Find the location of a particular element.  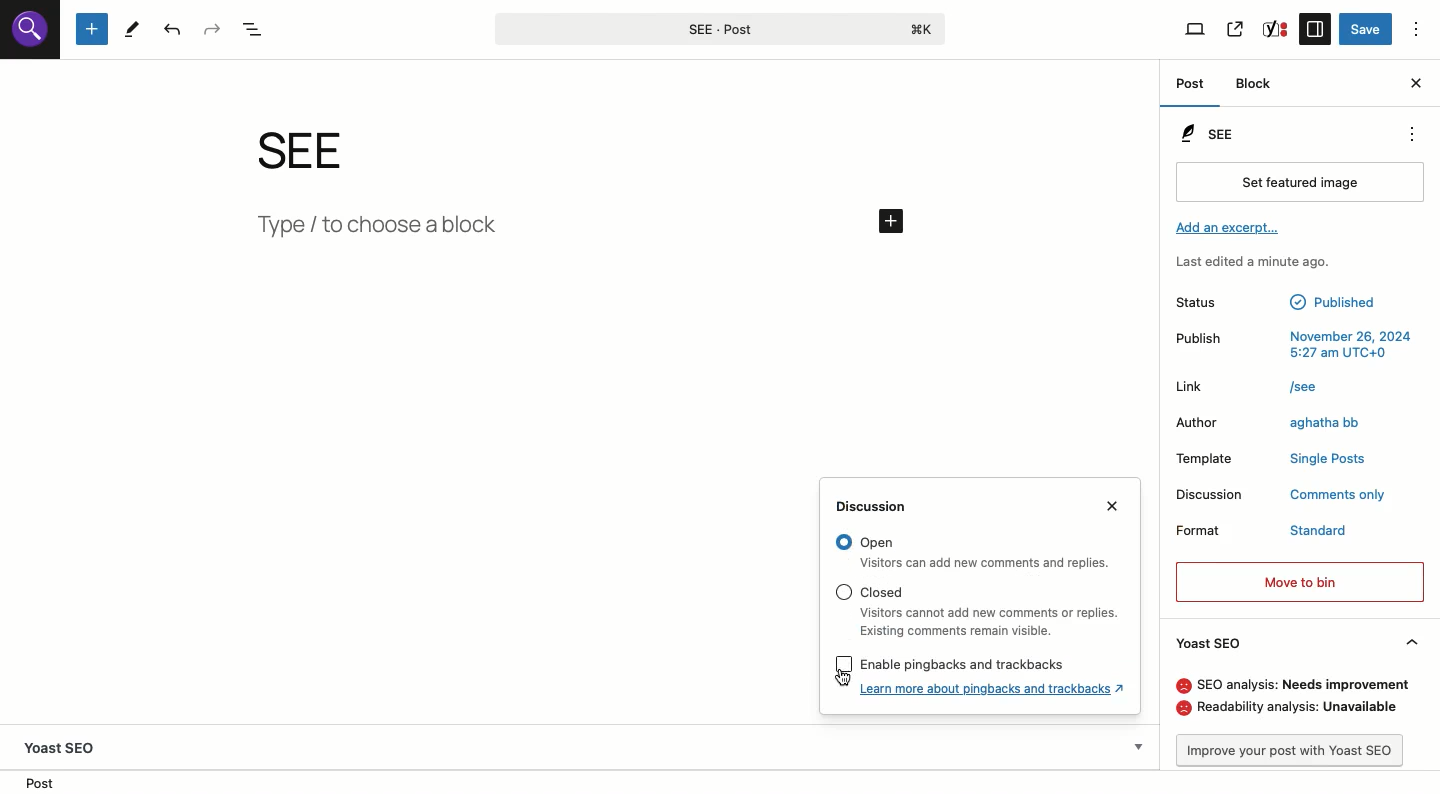

Template Single Posts is located at coordinates (1271, 460).